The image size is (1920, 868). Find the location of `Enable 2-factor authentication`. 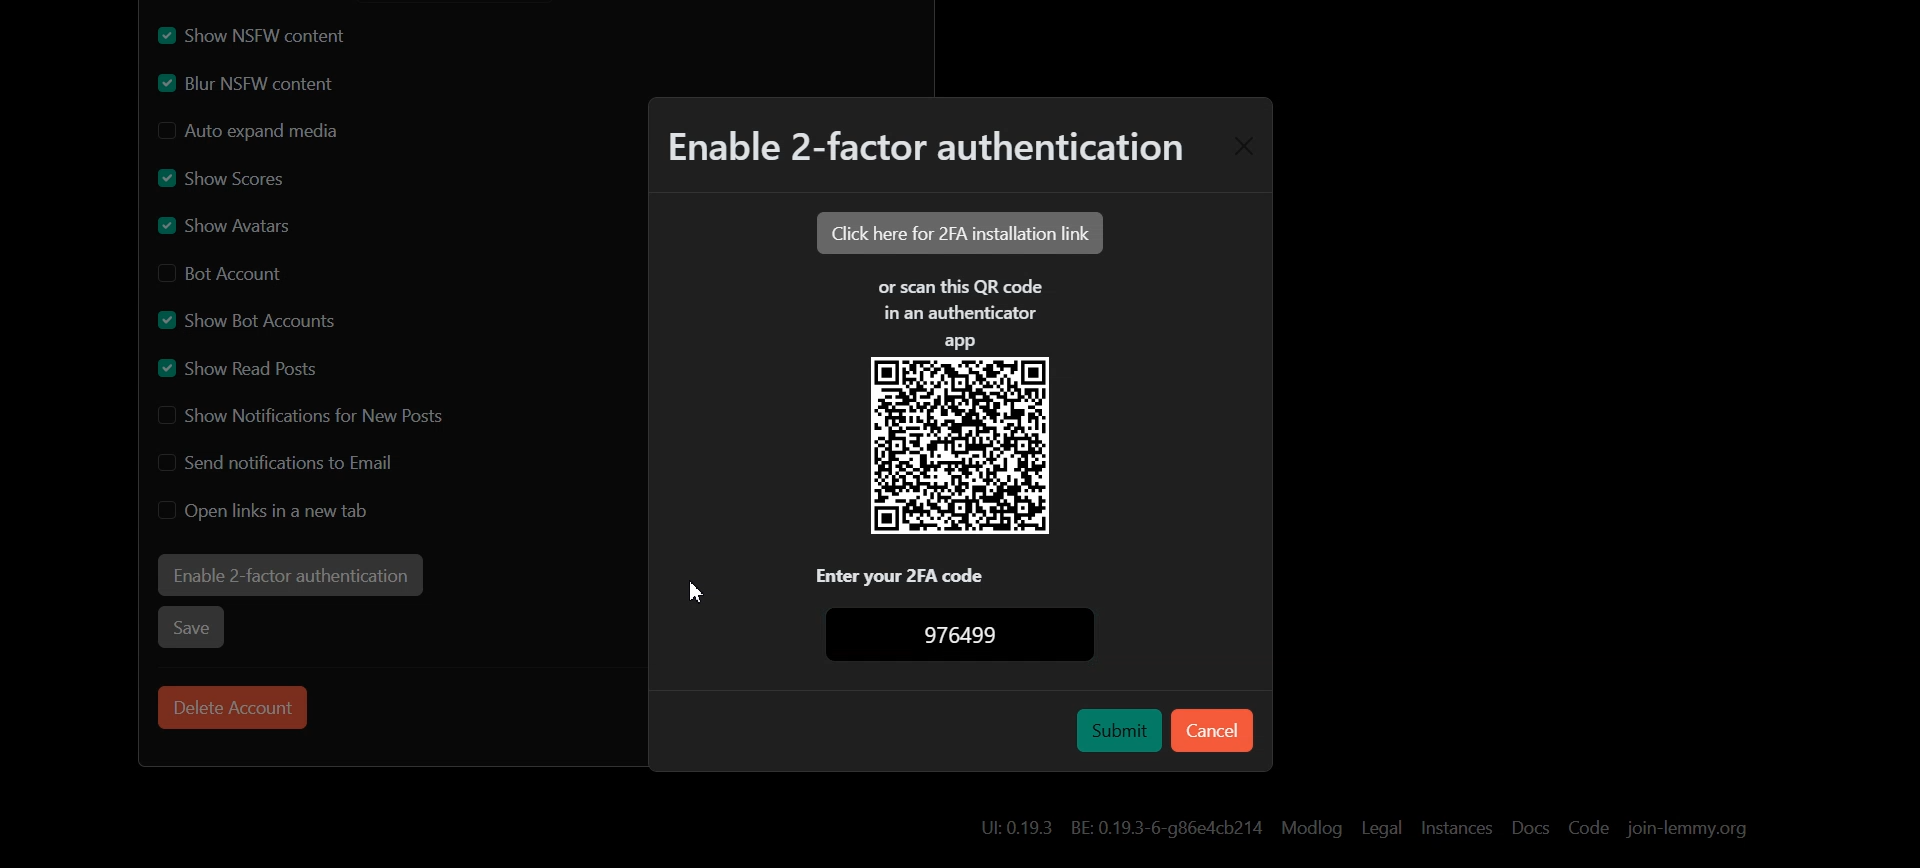

Enable 2-factor authentication is located at coordinates (289, 575).